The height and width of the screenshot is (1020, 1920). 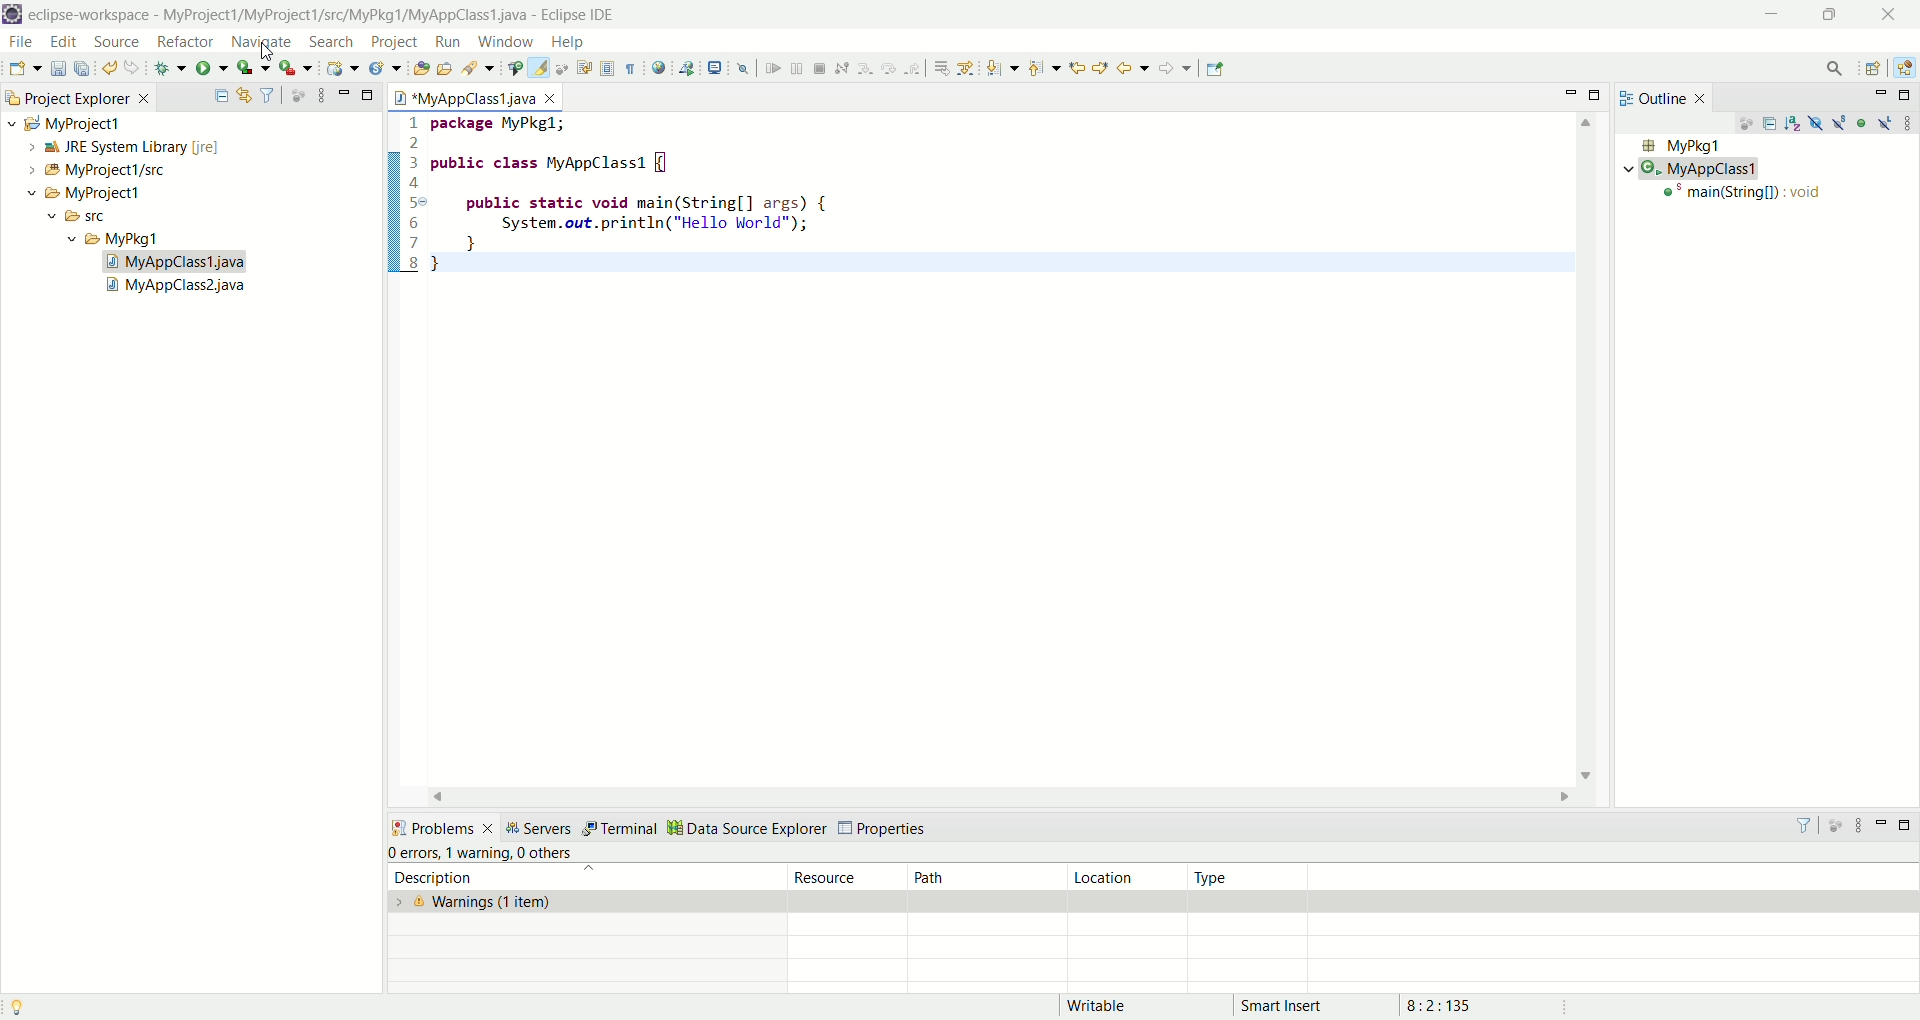 I want to click on save, so click(x=59, y=68).